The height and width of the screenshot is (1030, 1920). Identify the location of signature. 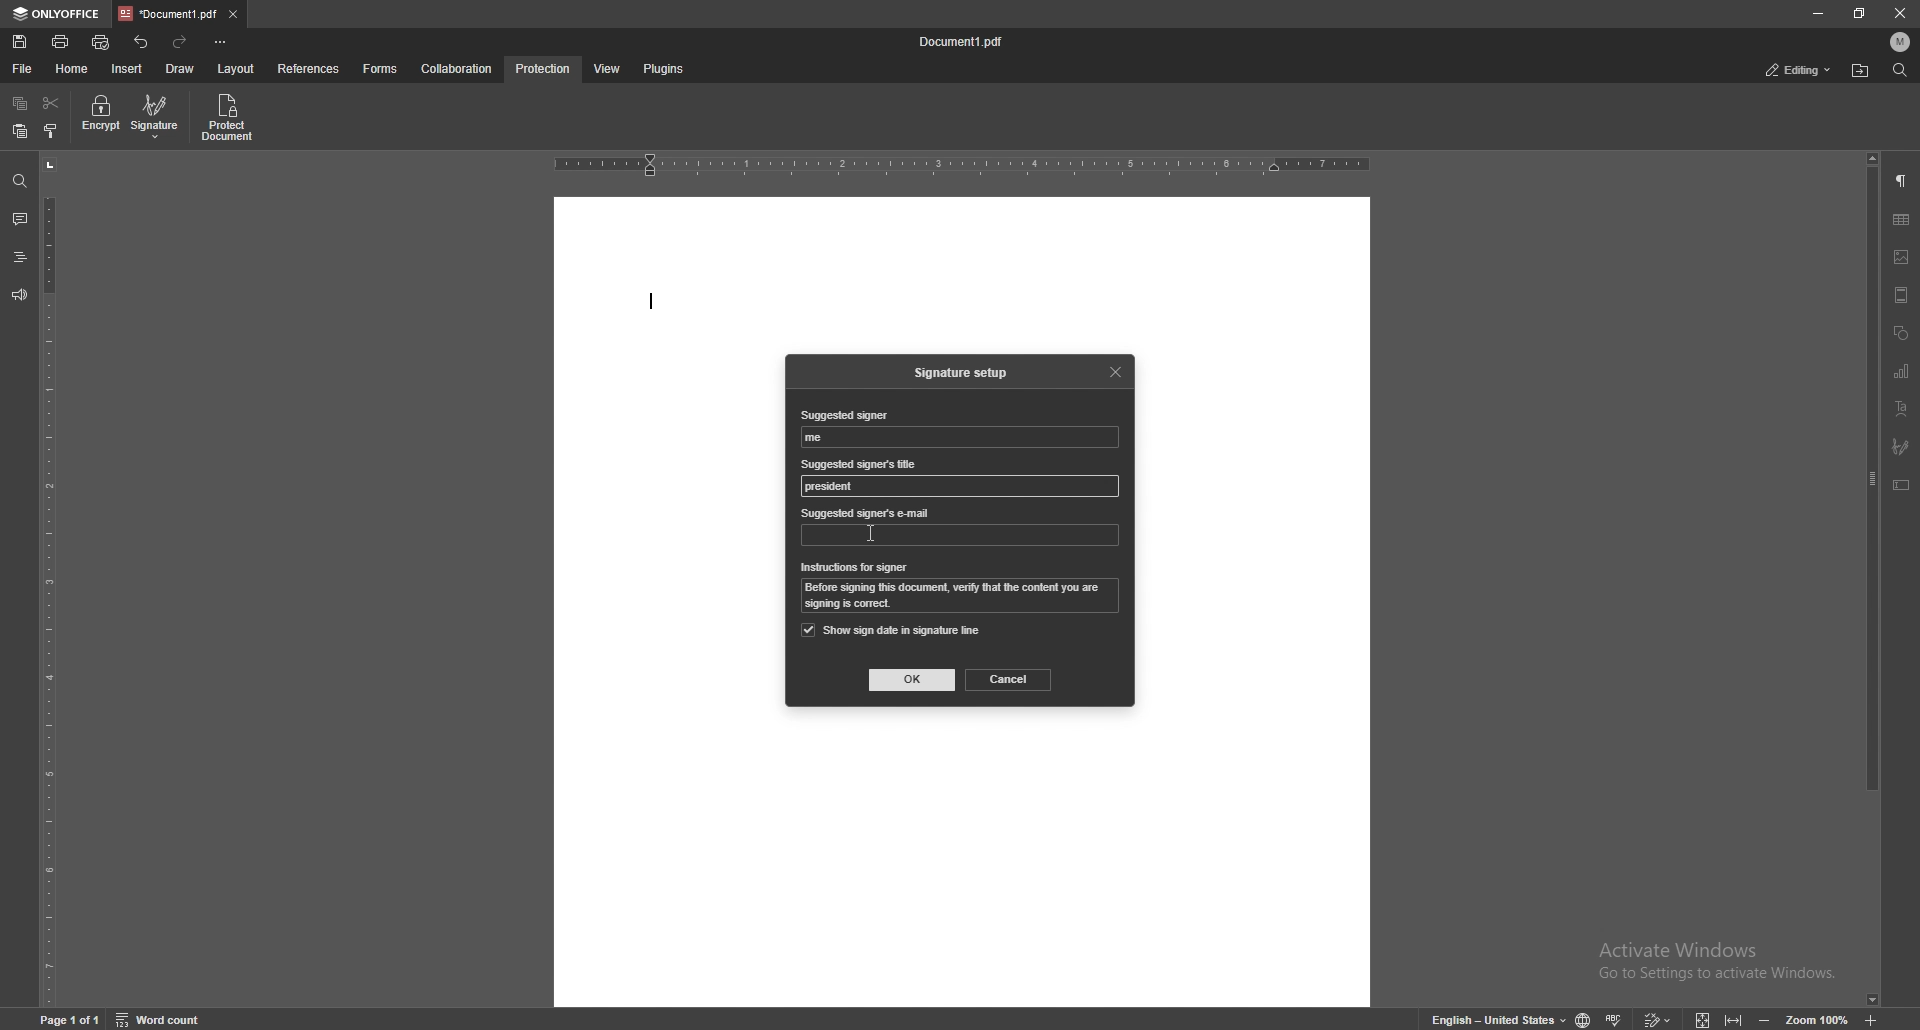
(157, 116).